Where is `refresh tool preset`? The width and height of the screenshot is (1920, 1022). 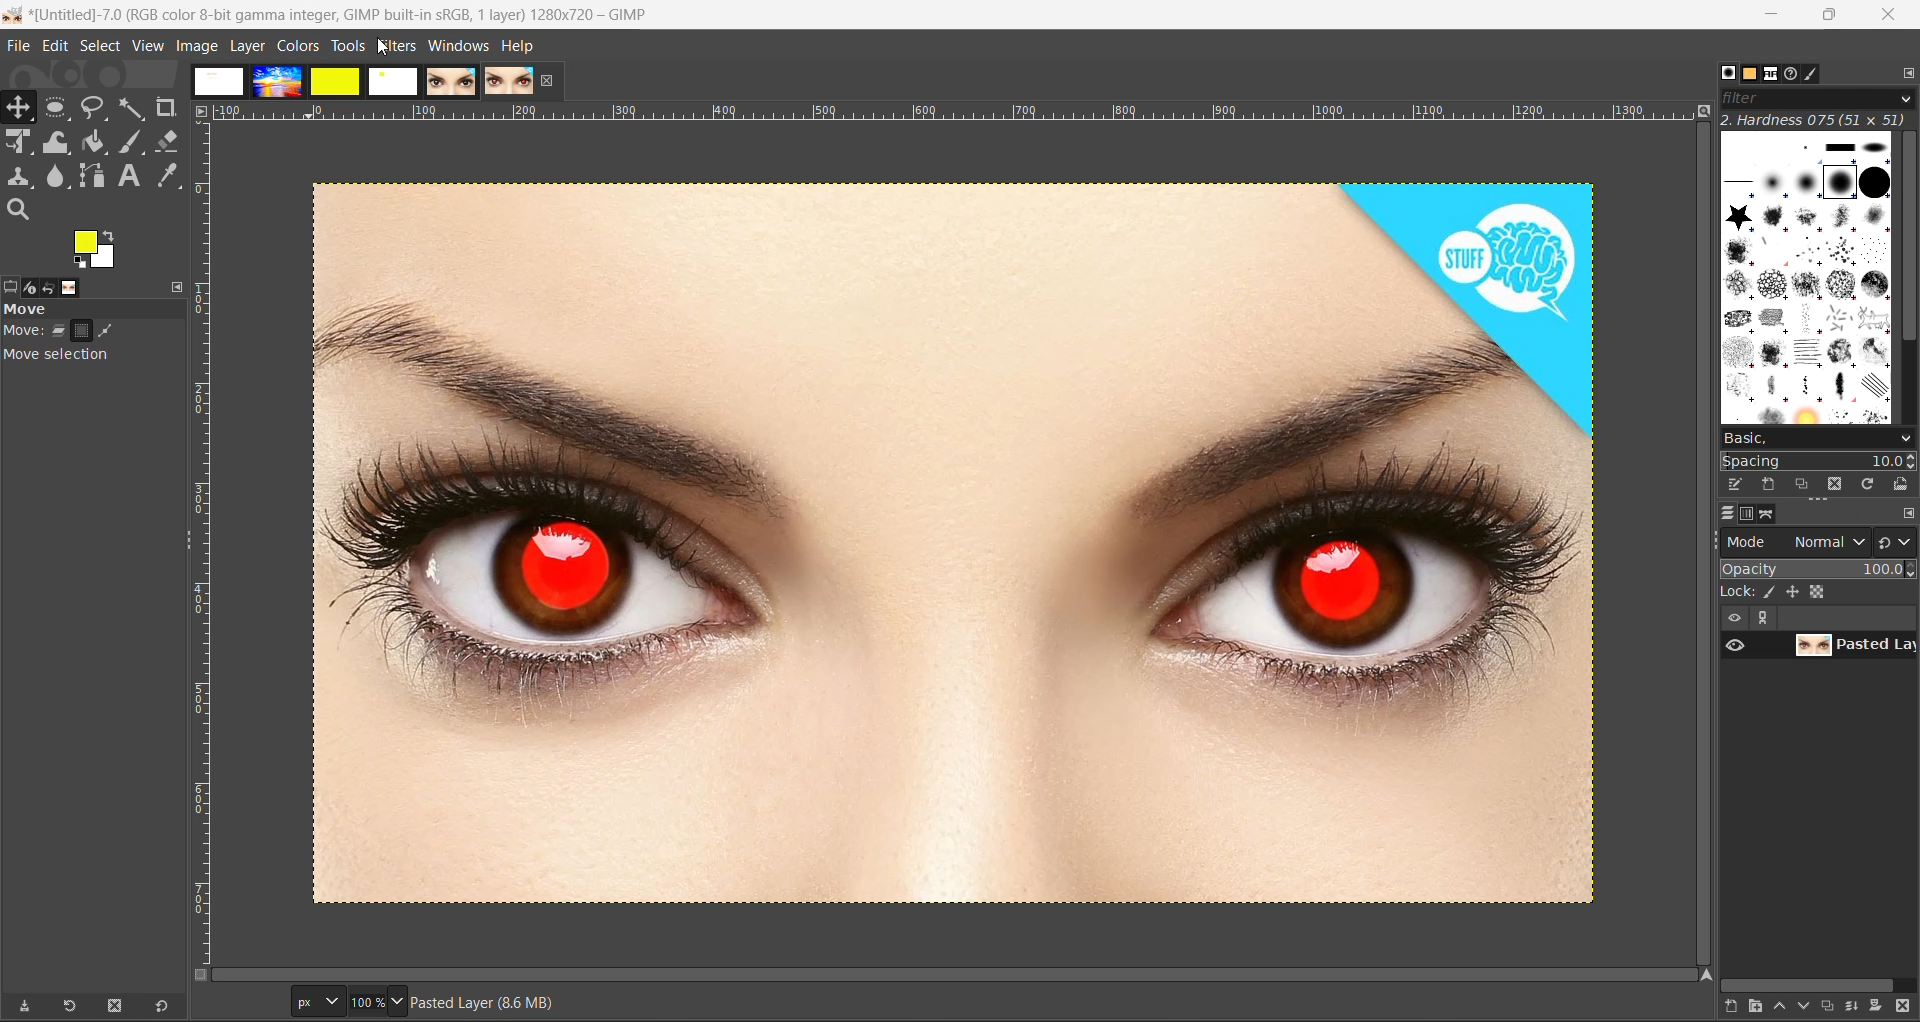 refresh tool preset is located at coordinates (67, 1007).